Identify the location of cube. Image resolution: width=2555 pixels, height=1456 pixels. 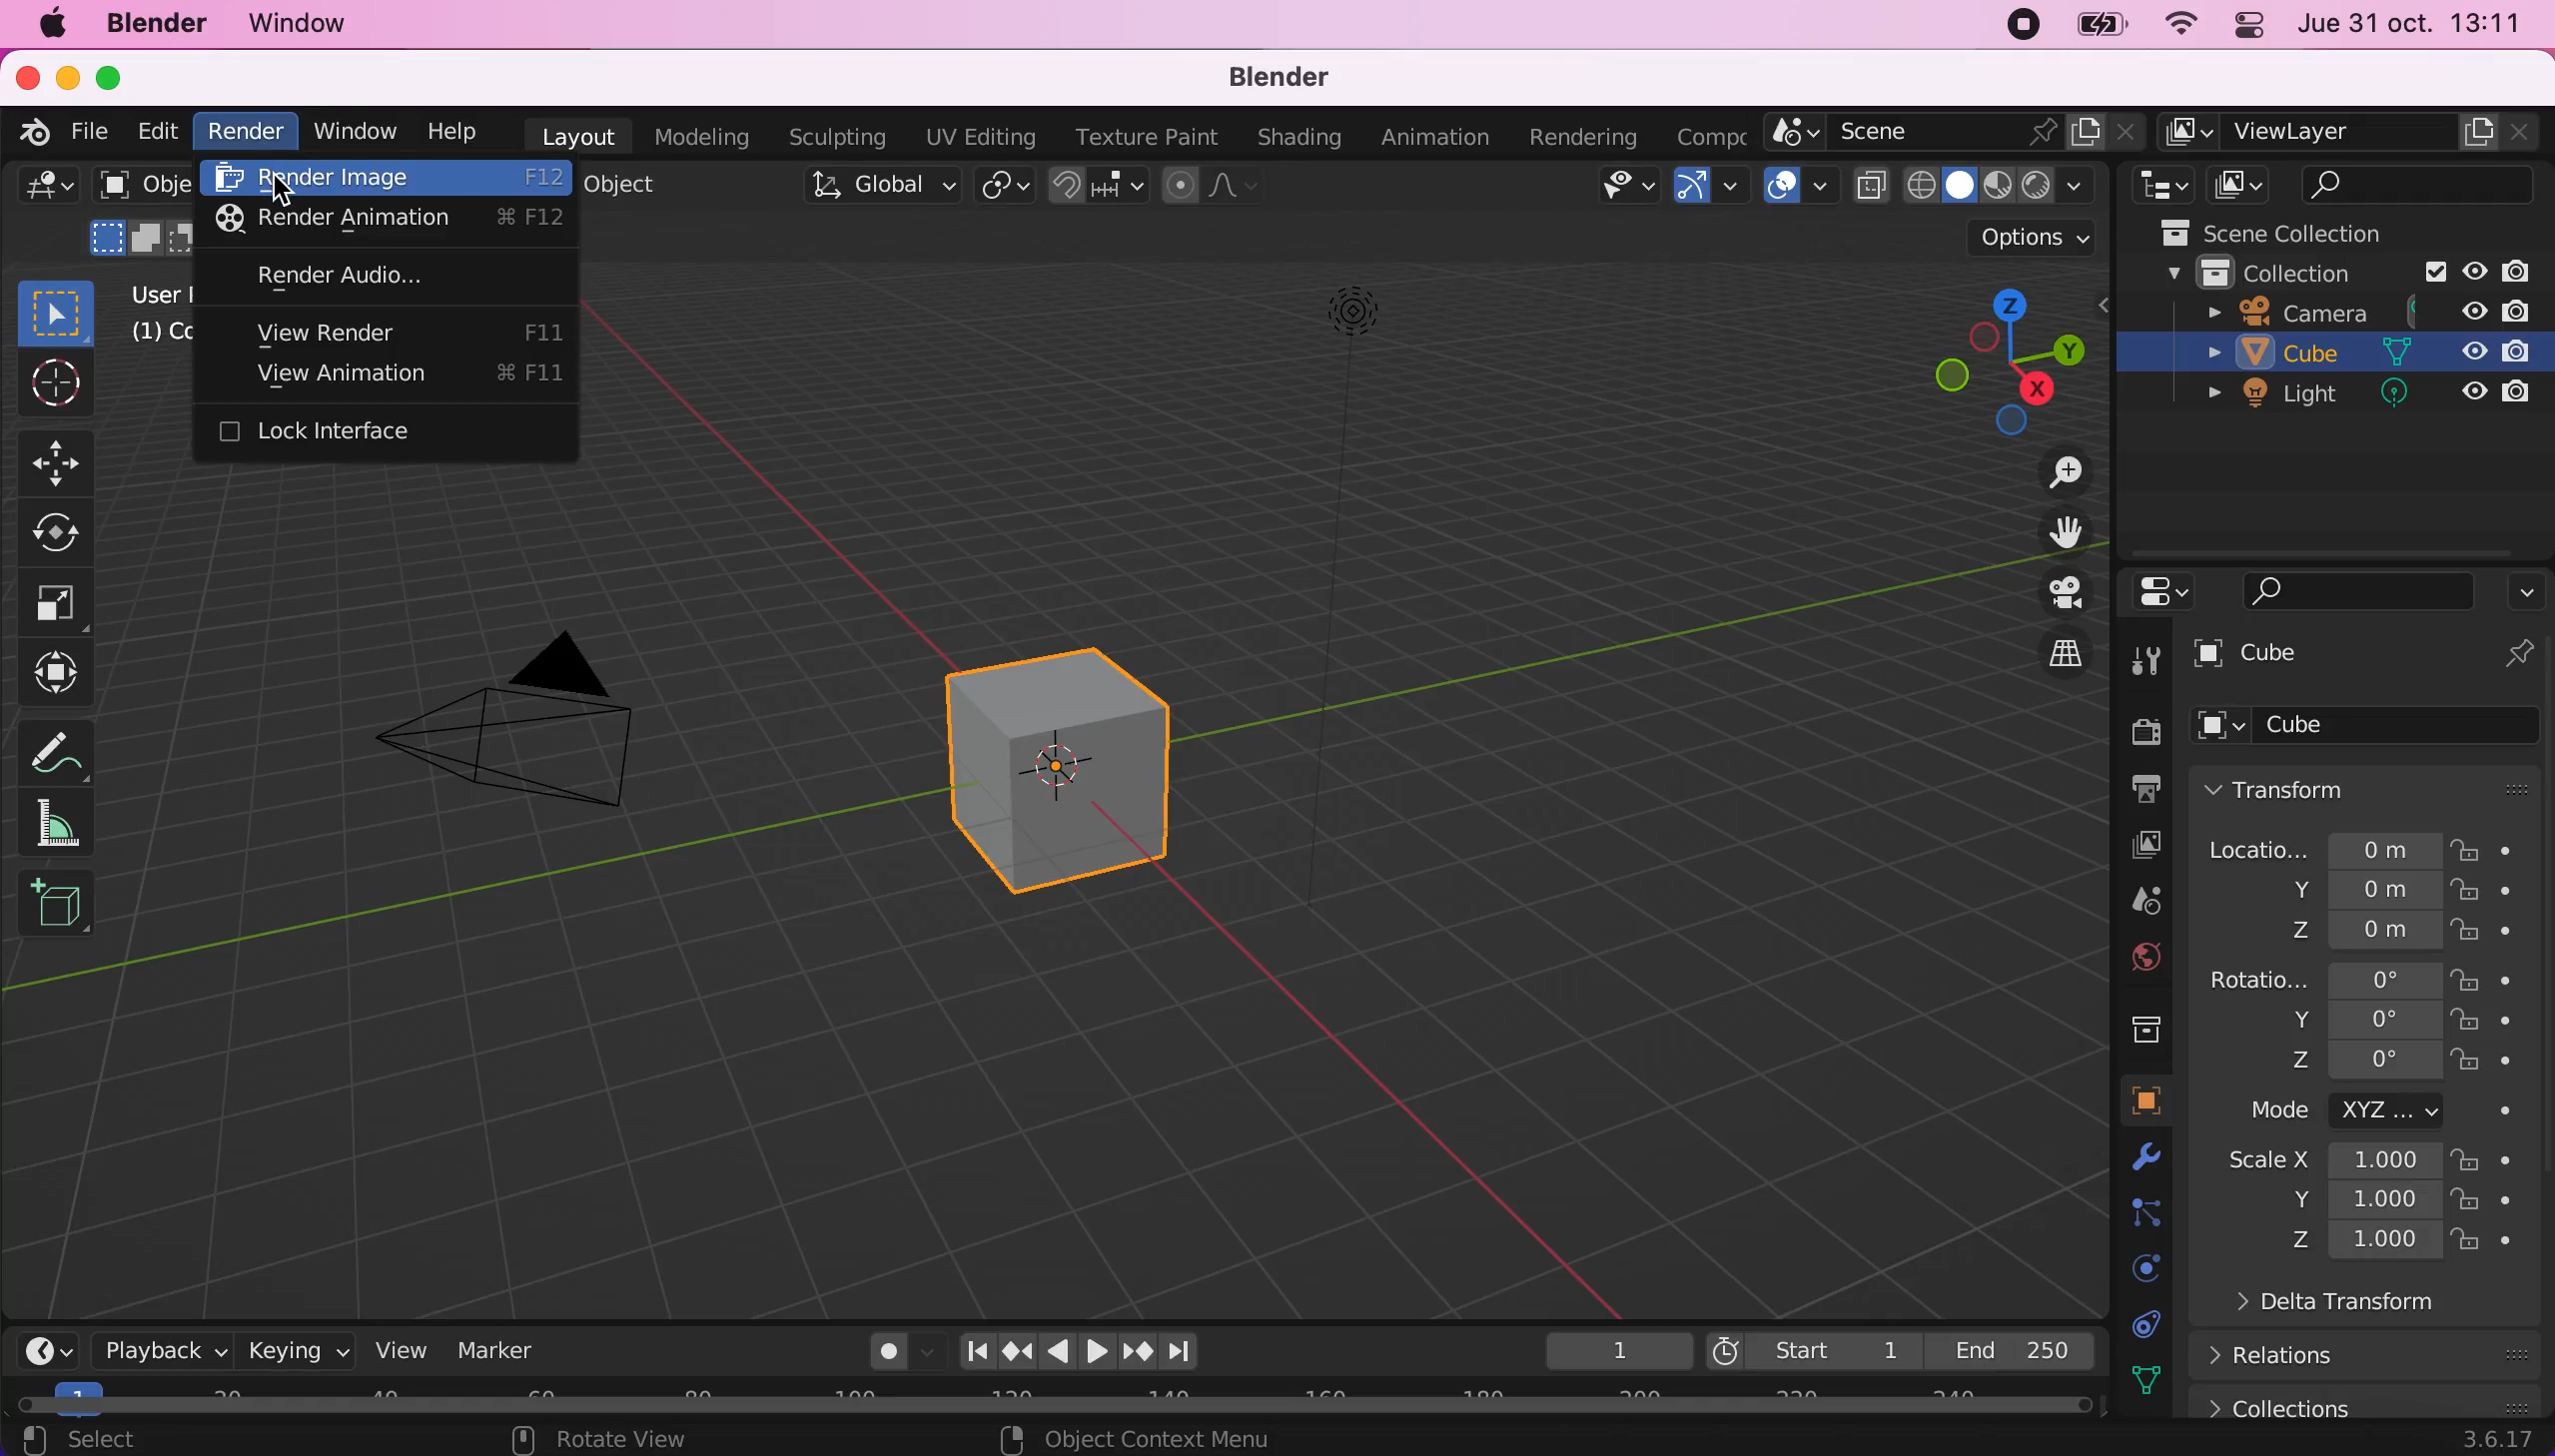
(2370, 656).